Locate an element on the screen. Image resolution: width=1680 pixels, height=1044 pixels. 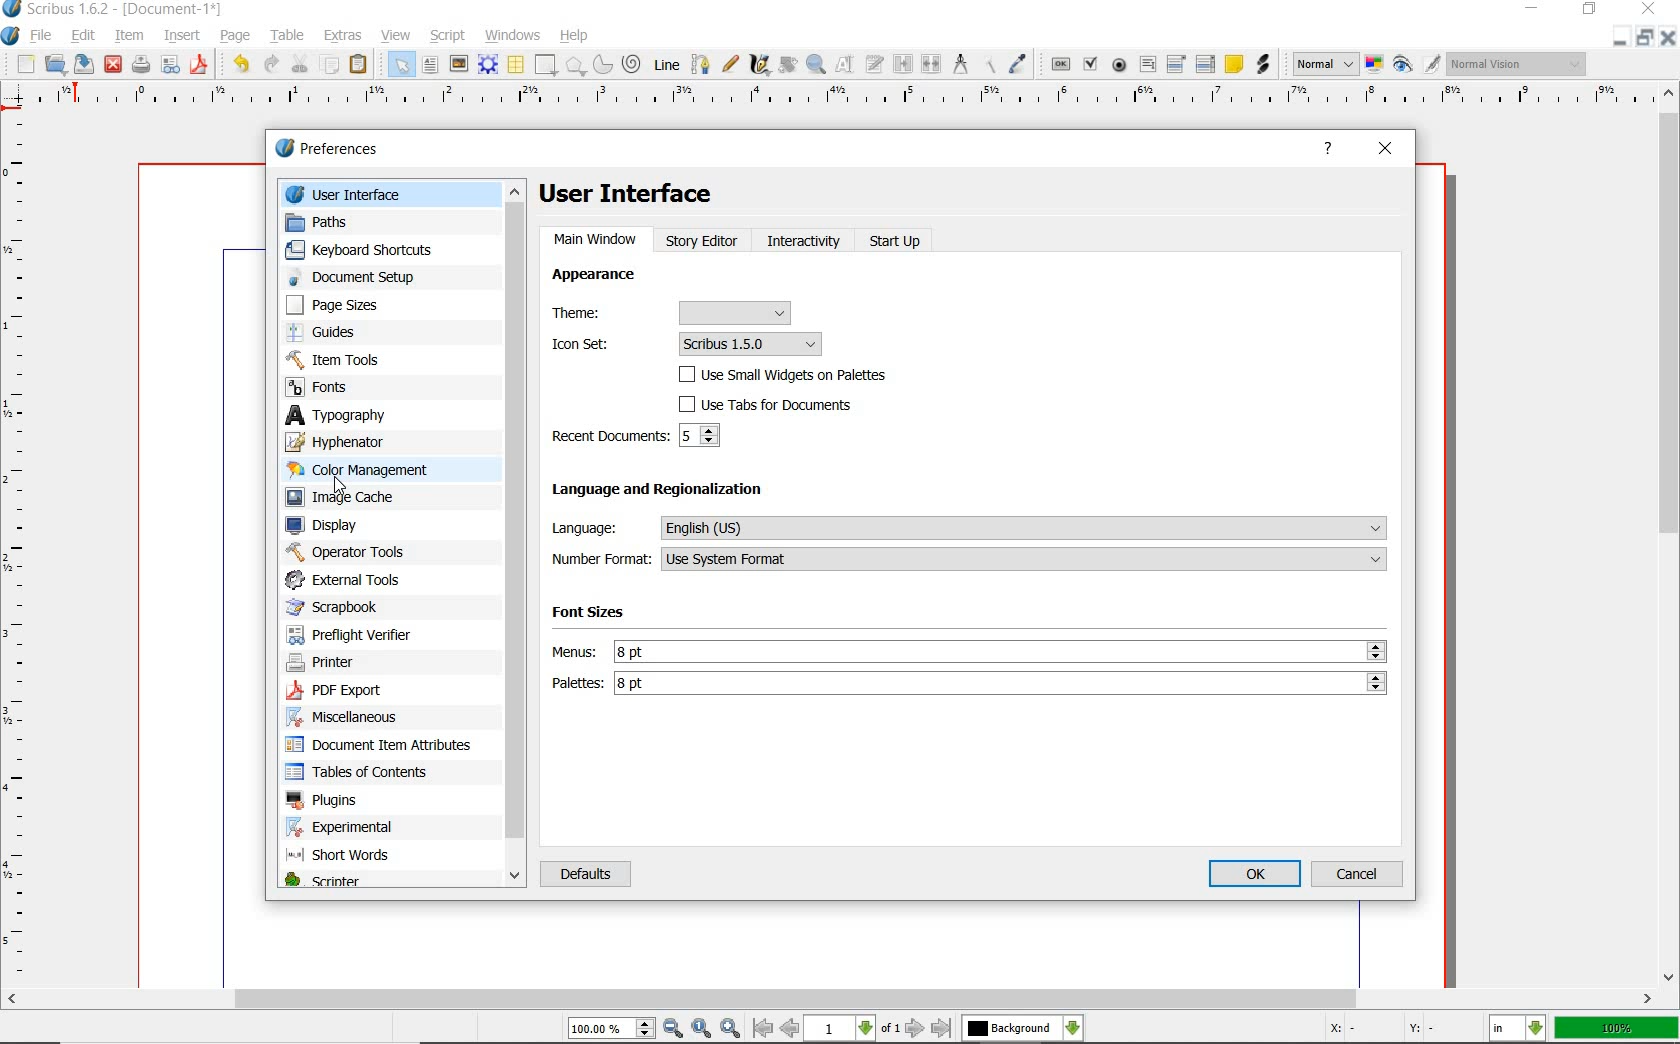
item tools is located at coordinates (357, 360).